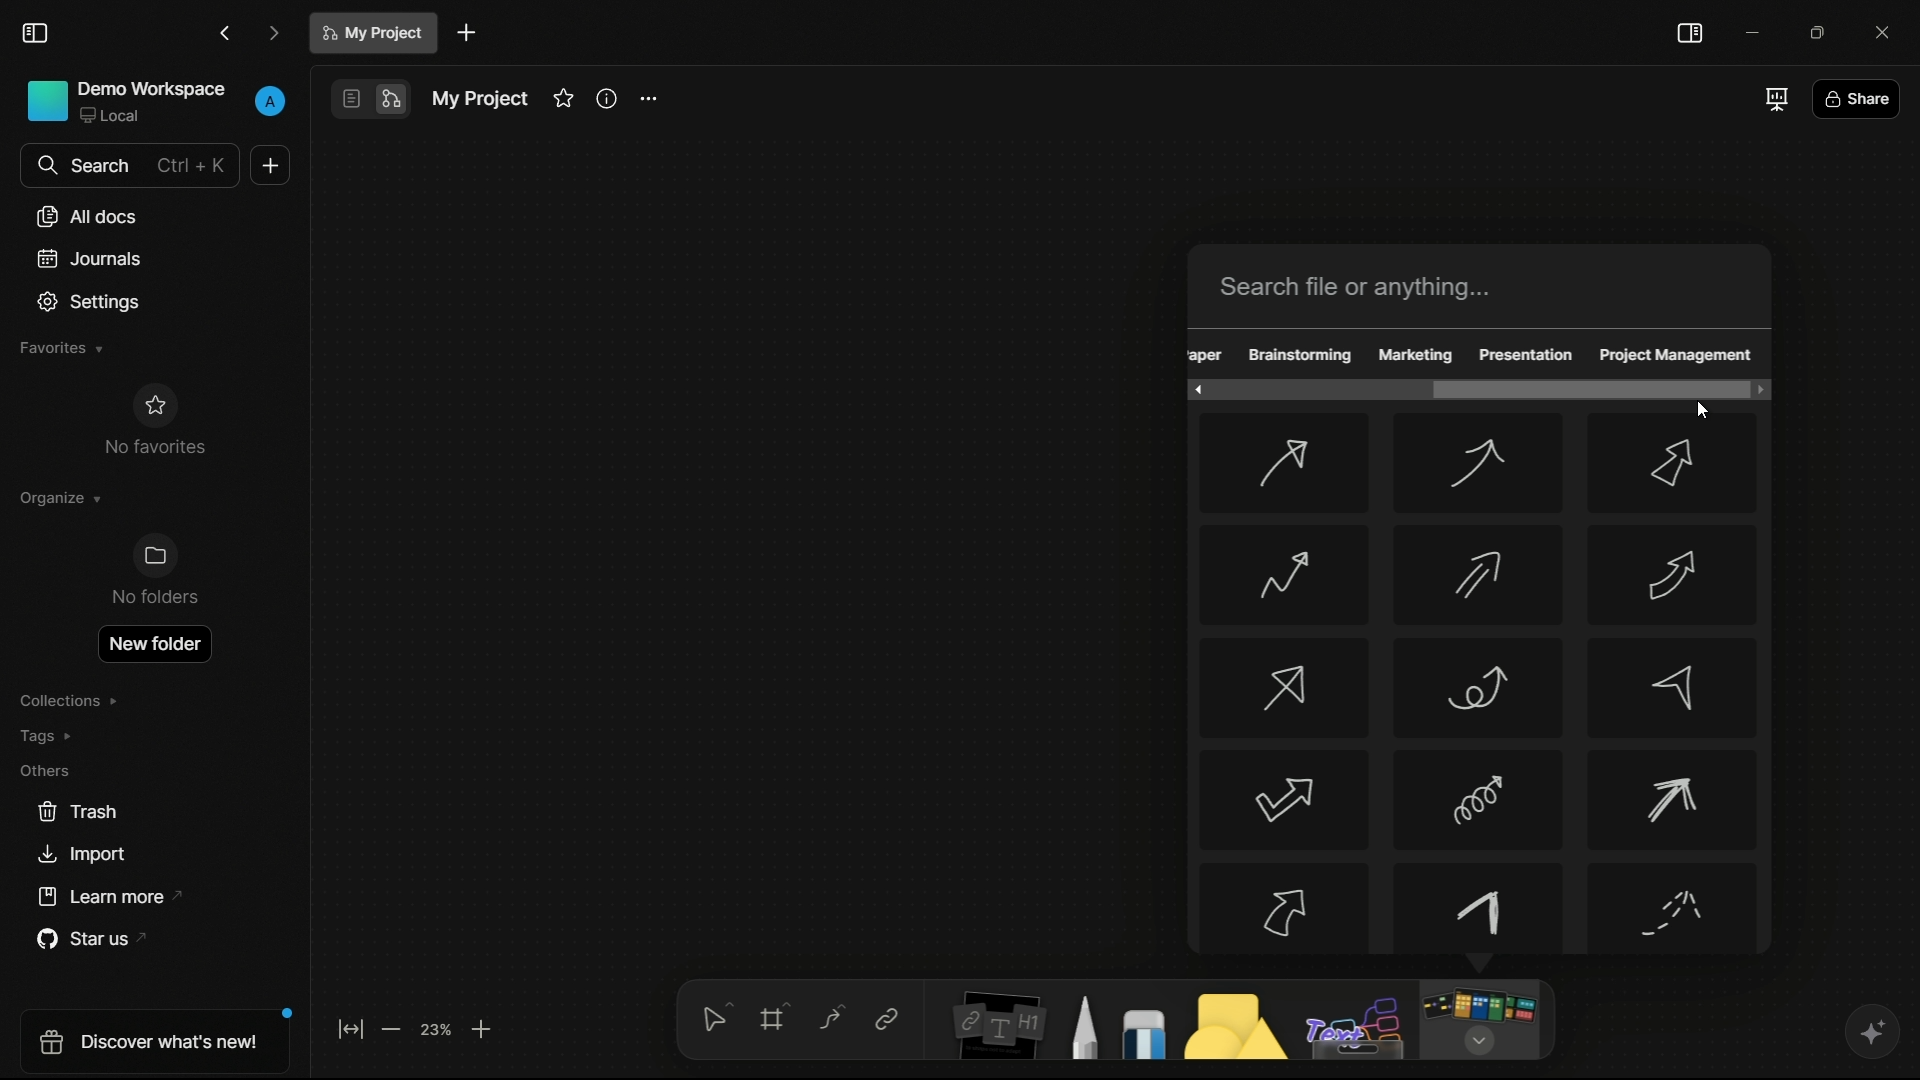  I want to click on new document, so click(270, 165).